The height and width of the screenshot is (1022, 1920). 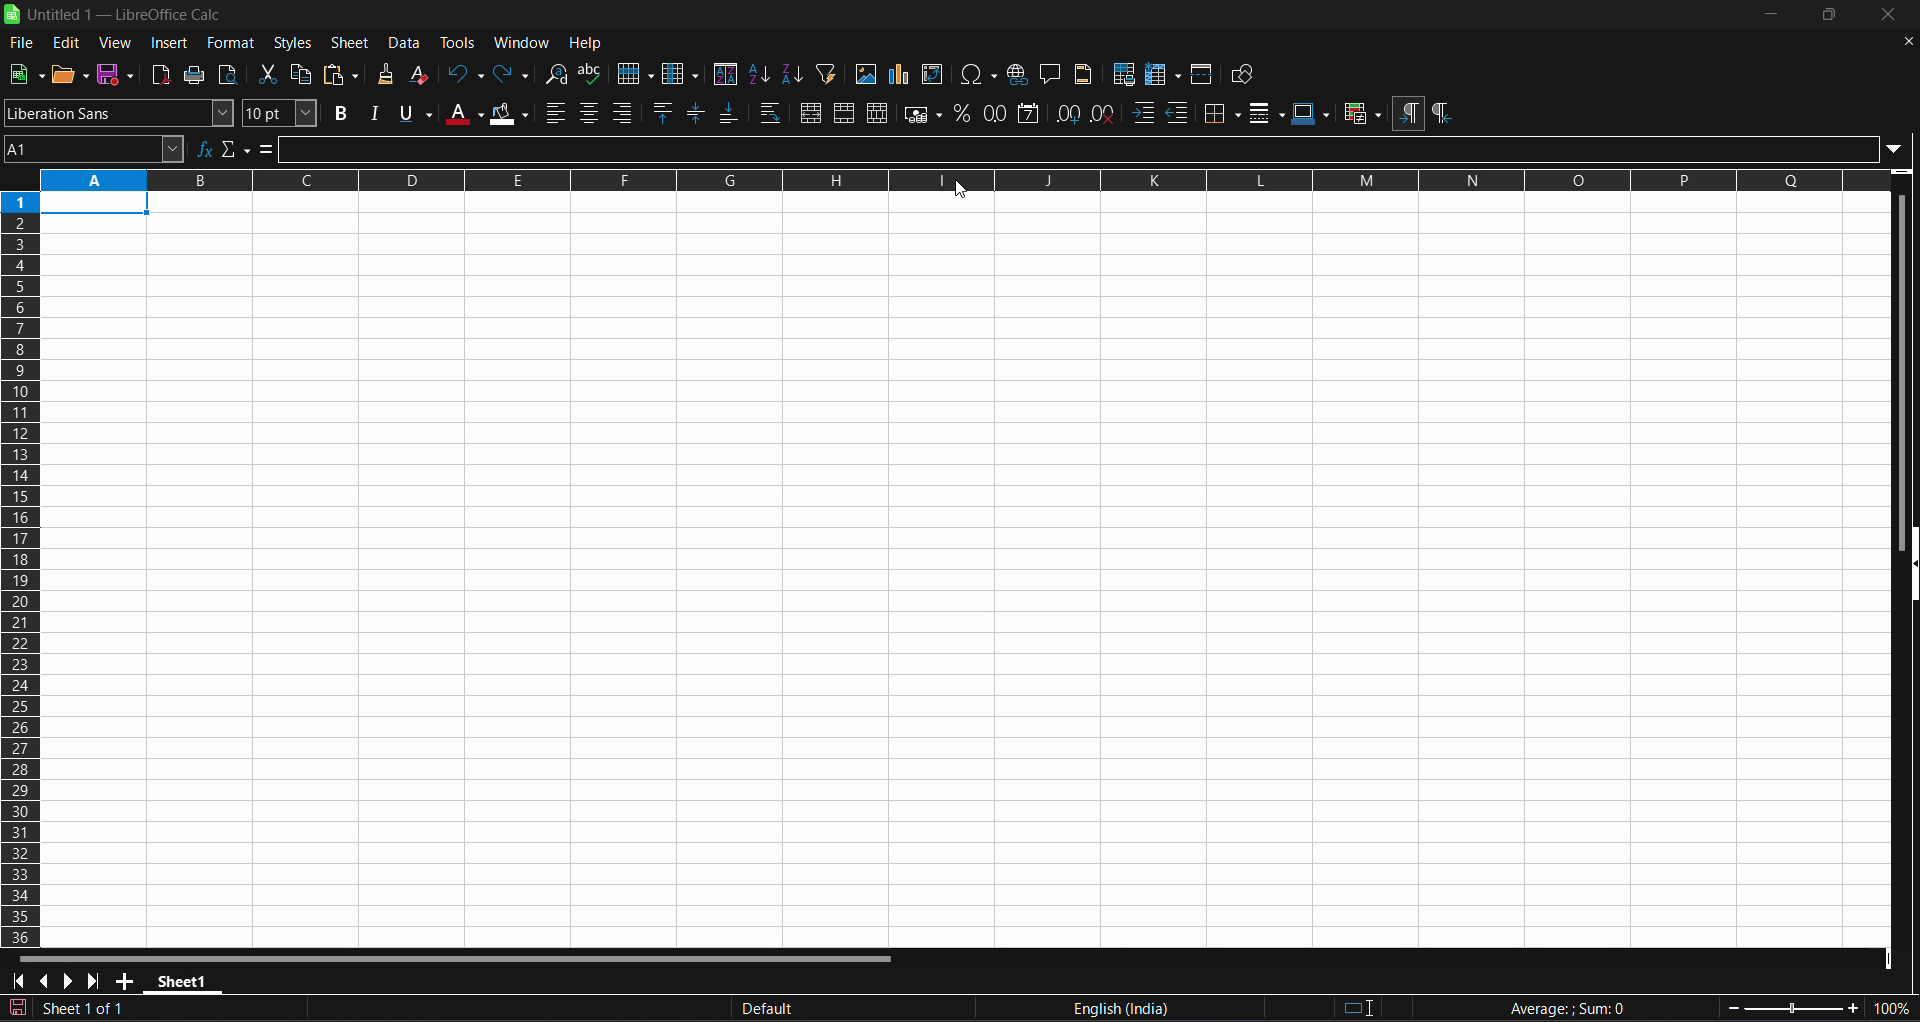 What do you see at coordinates (406, 42) in the screenshot?
I see `data` at bounding box center [406, 42].